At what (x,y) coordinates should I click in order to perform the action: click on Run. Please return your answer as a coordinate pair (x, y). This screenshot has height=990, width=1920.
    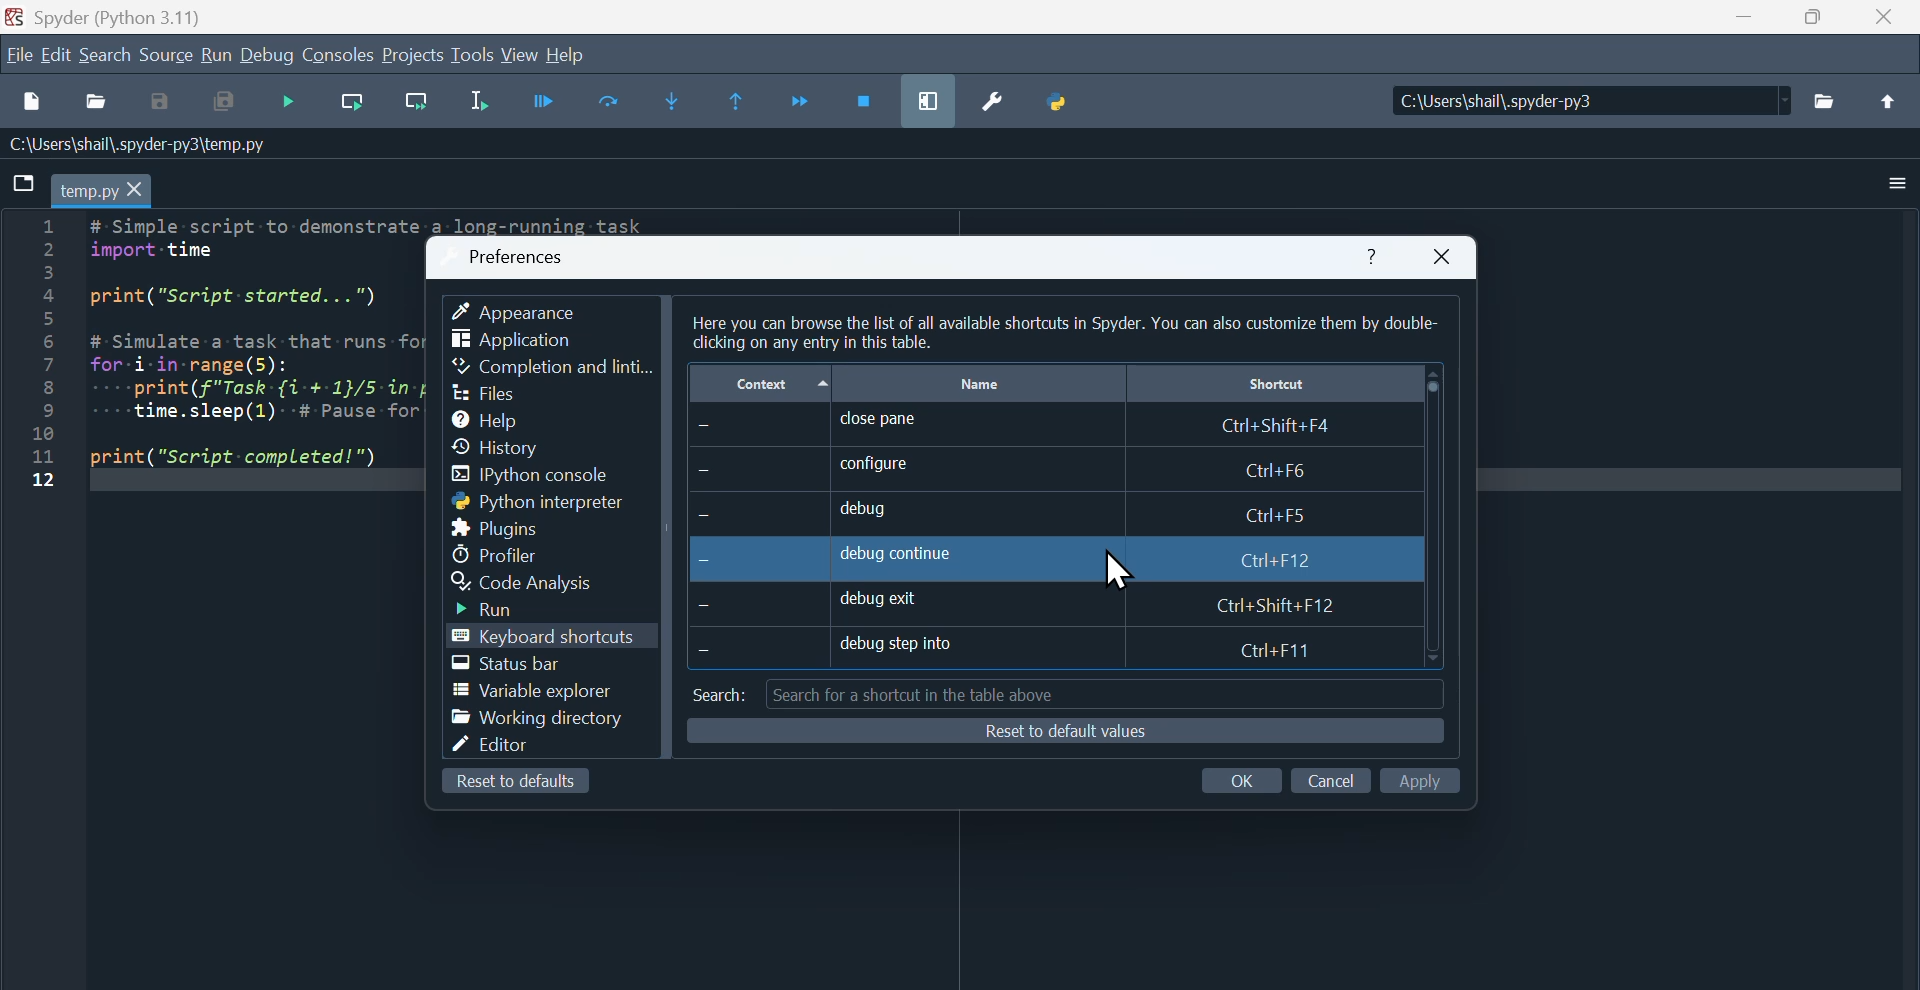
    Looking at the image, I should click on (505, 609).